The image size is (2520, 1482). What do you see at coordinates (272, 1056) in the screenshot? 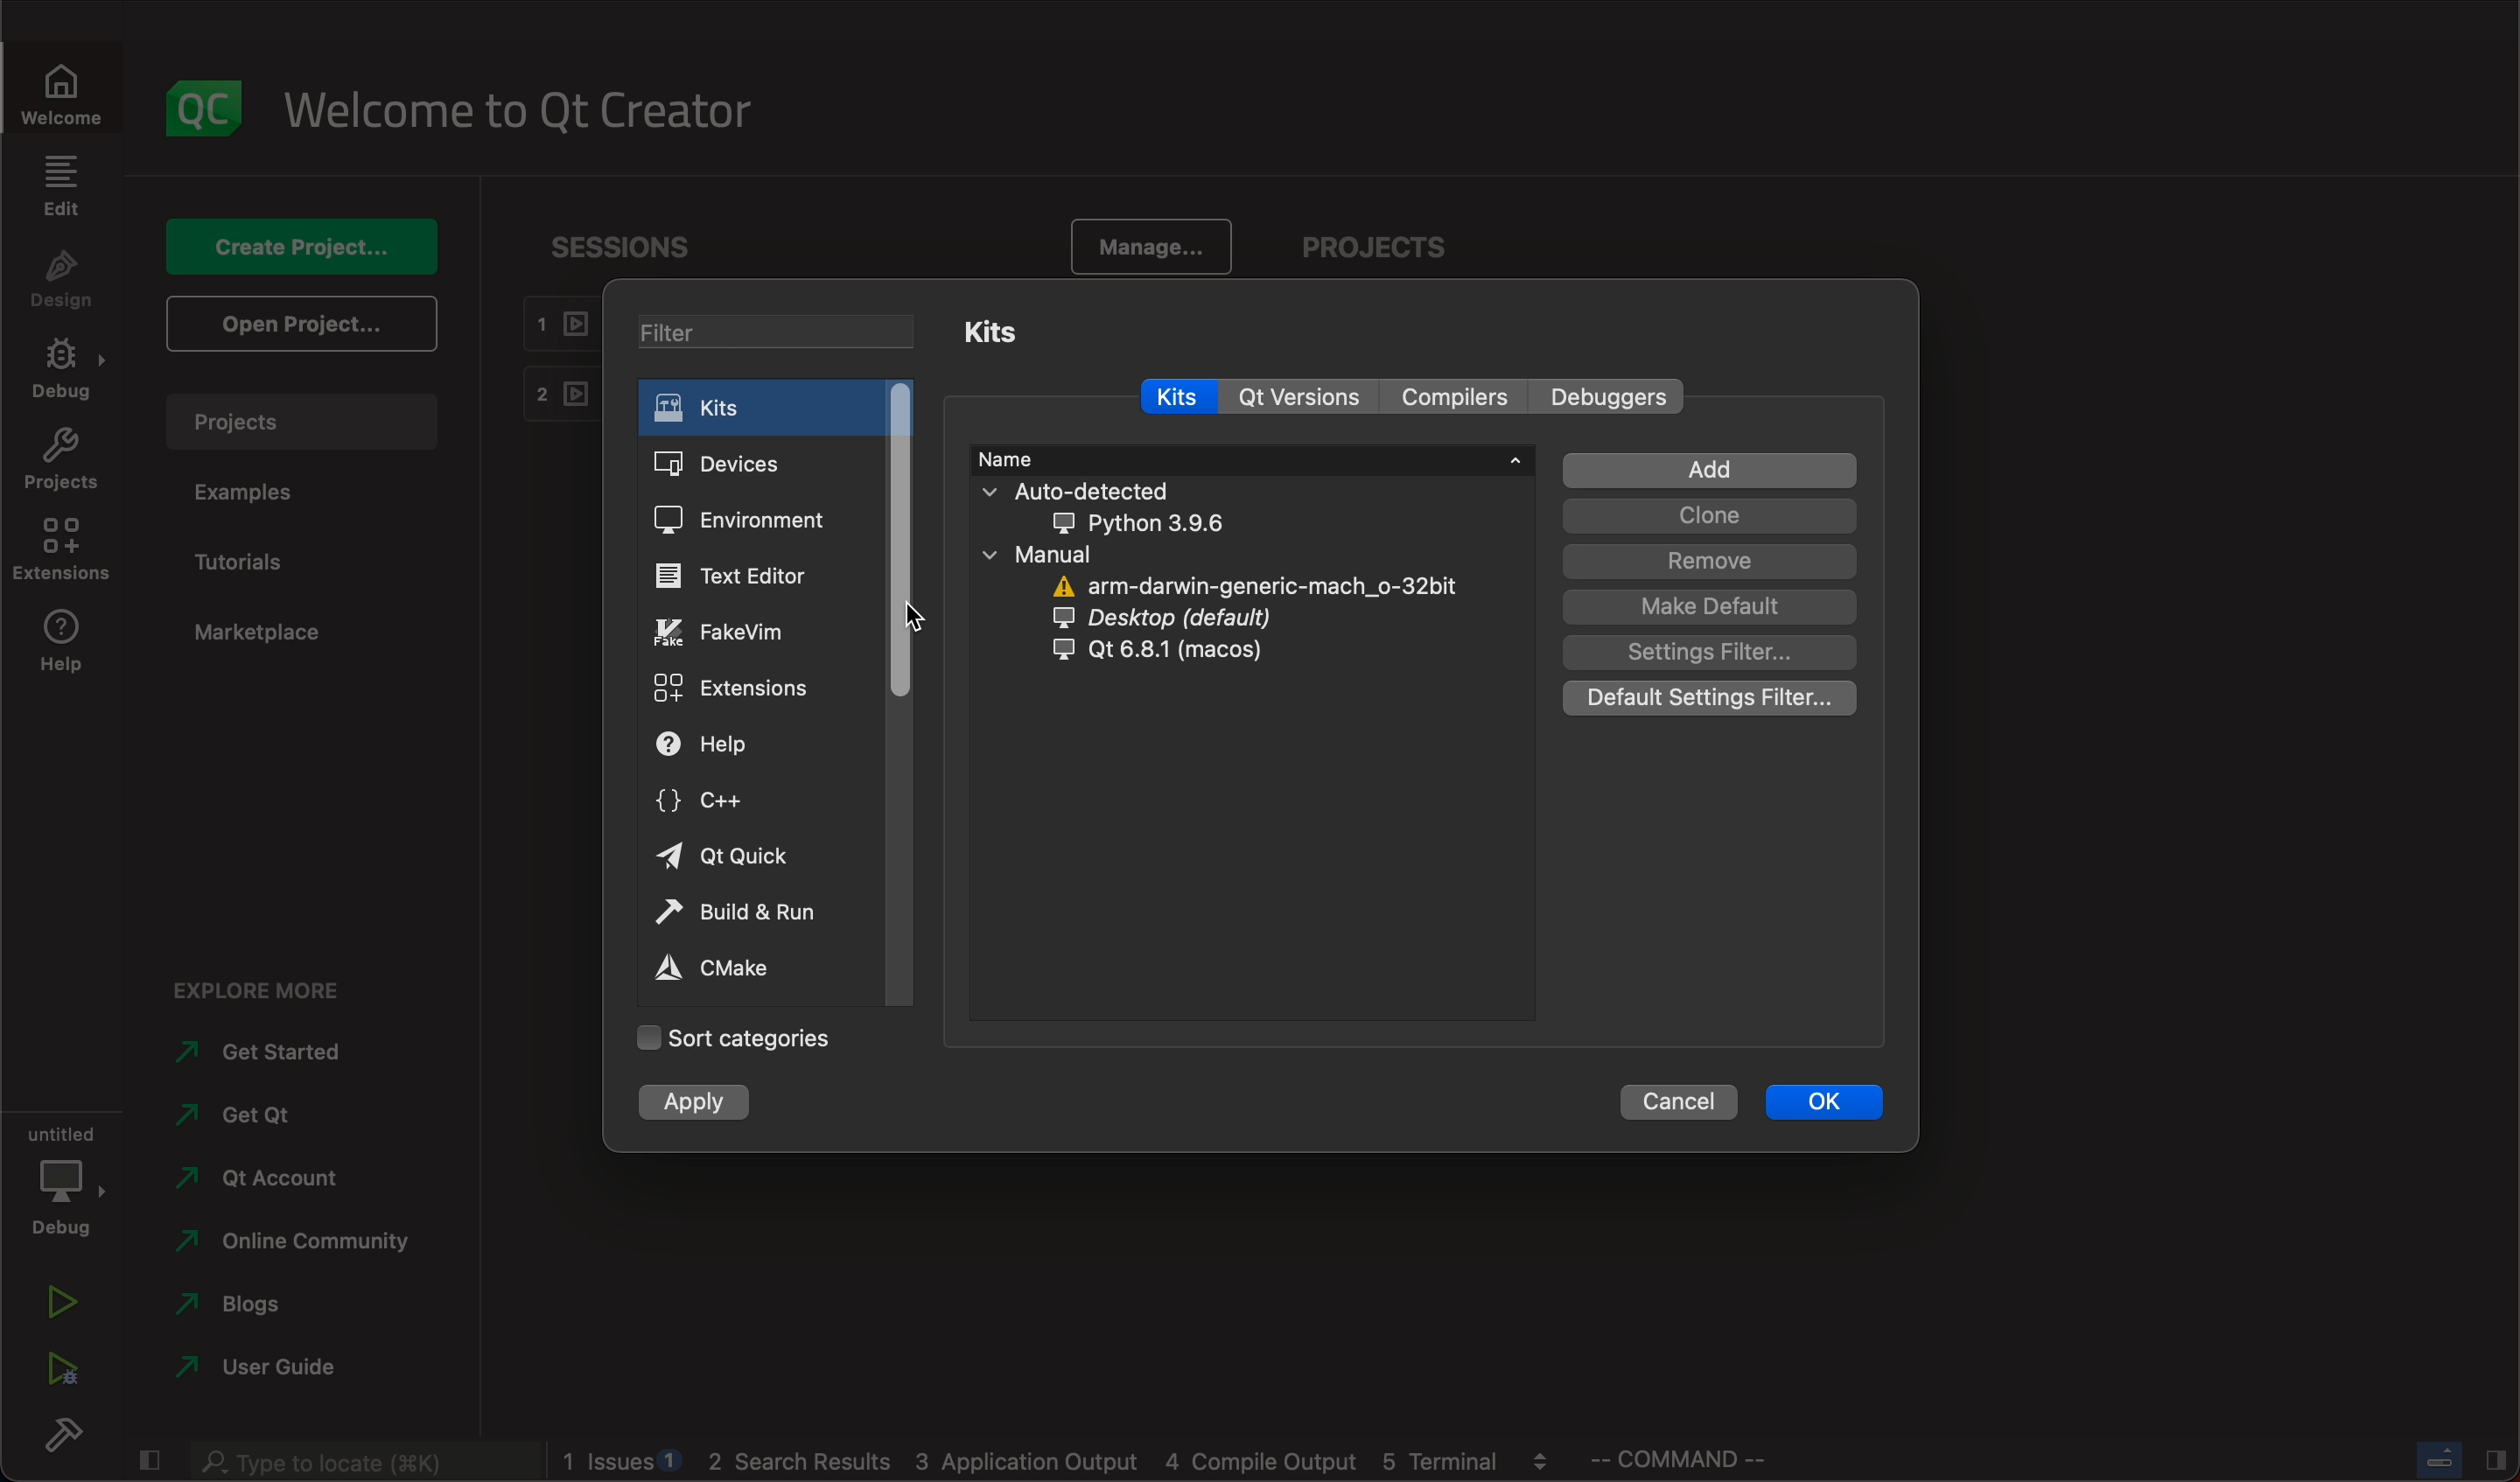
I see `started` at bounding box center [272, 1056].